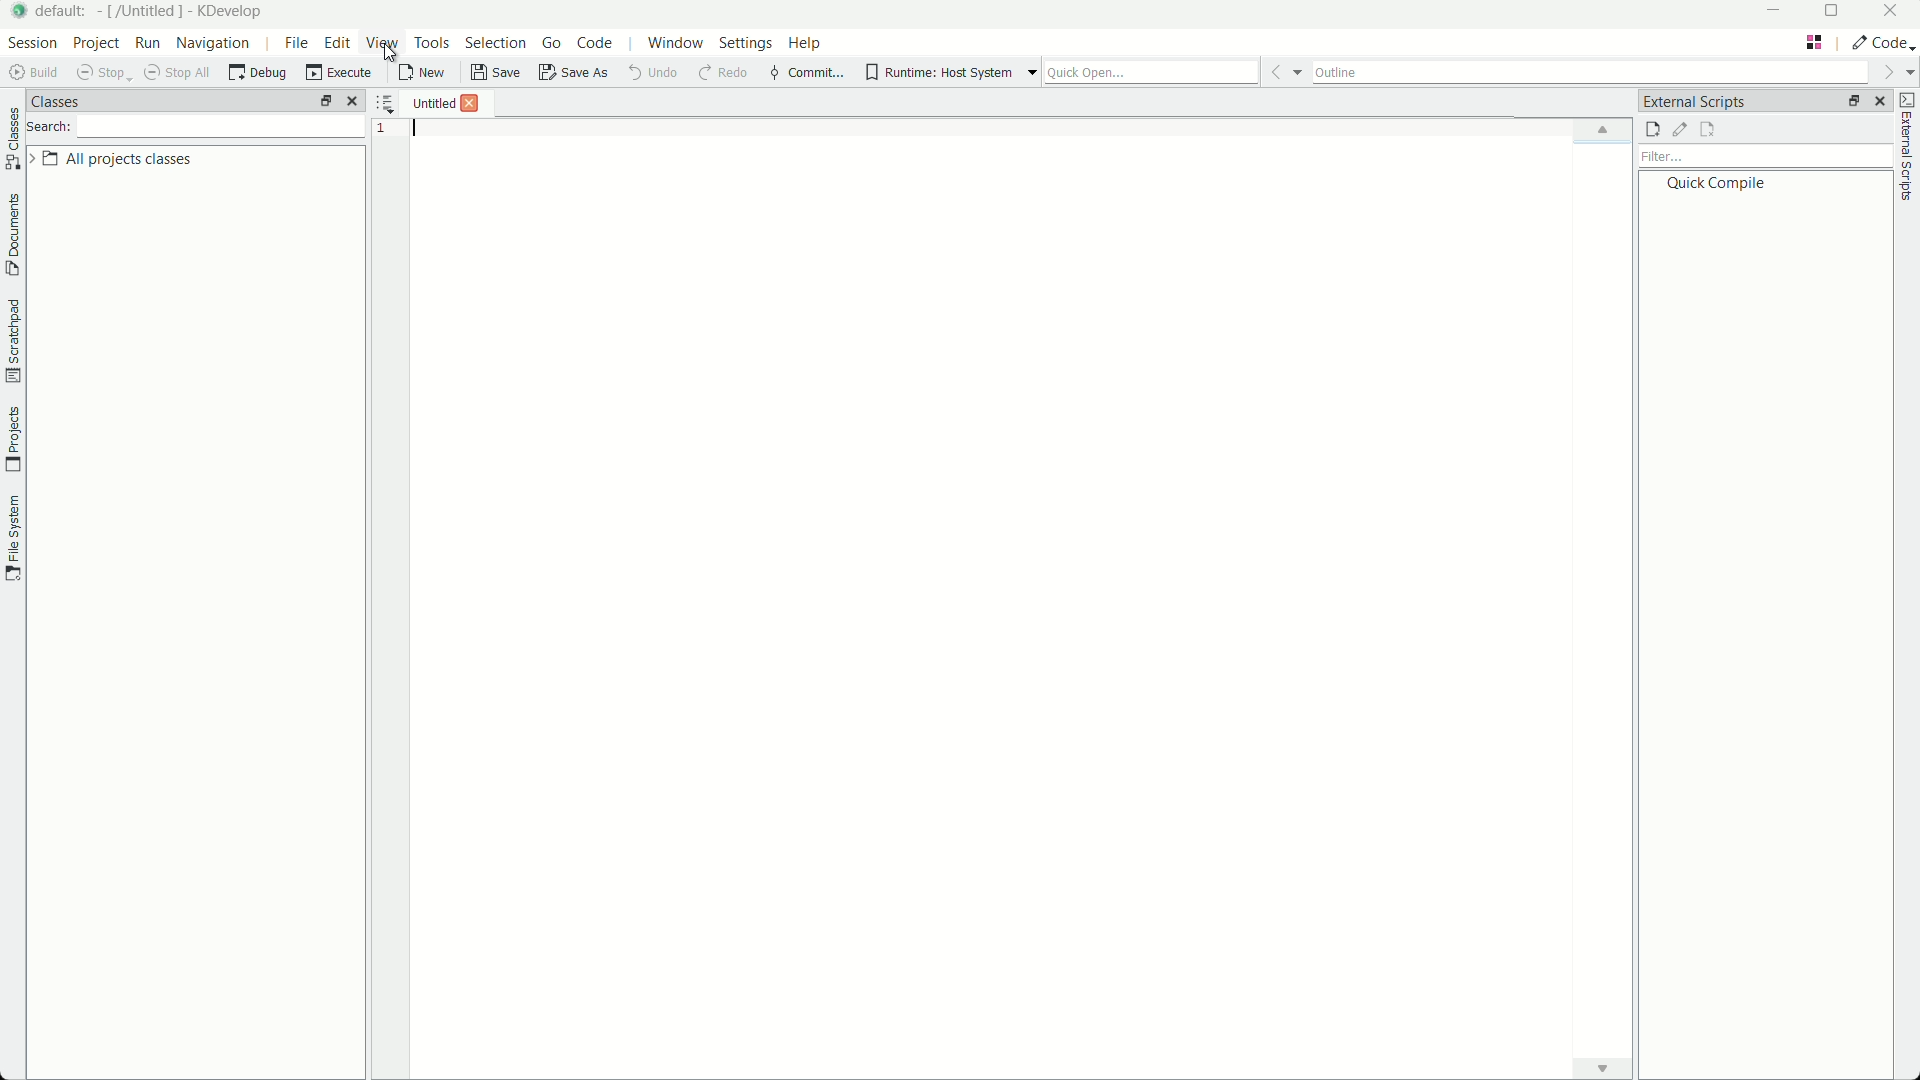 This screenshot has height=1080, width=1920. What do you see at coordinates (14, 137) in the screenshot?
I see `classes` at bounding box center [14, 137].